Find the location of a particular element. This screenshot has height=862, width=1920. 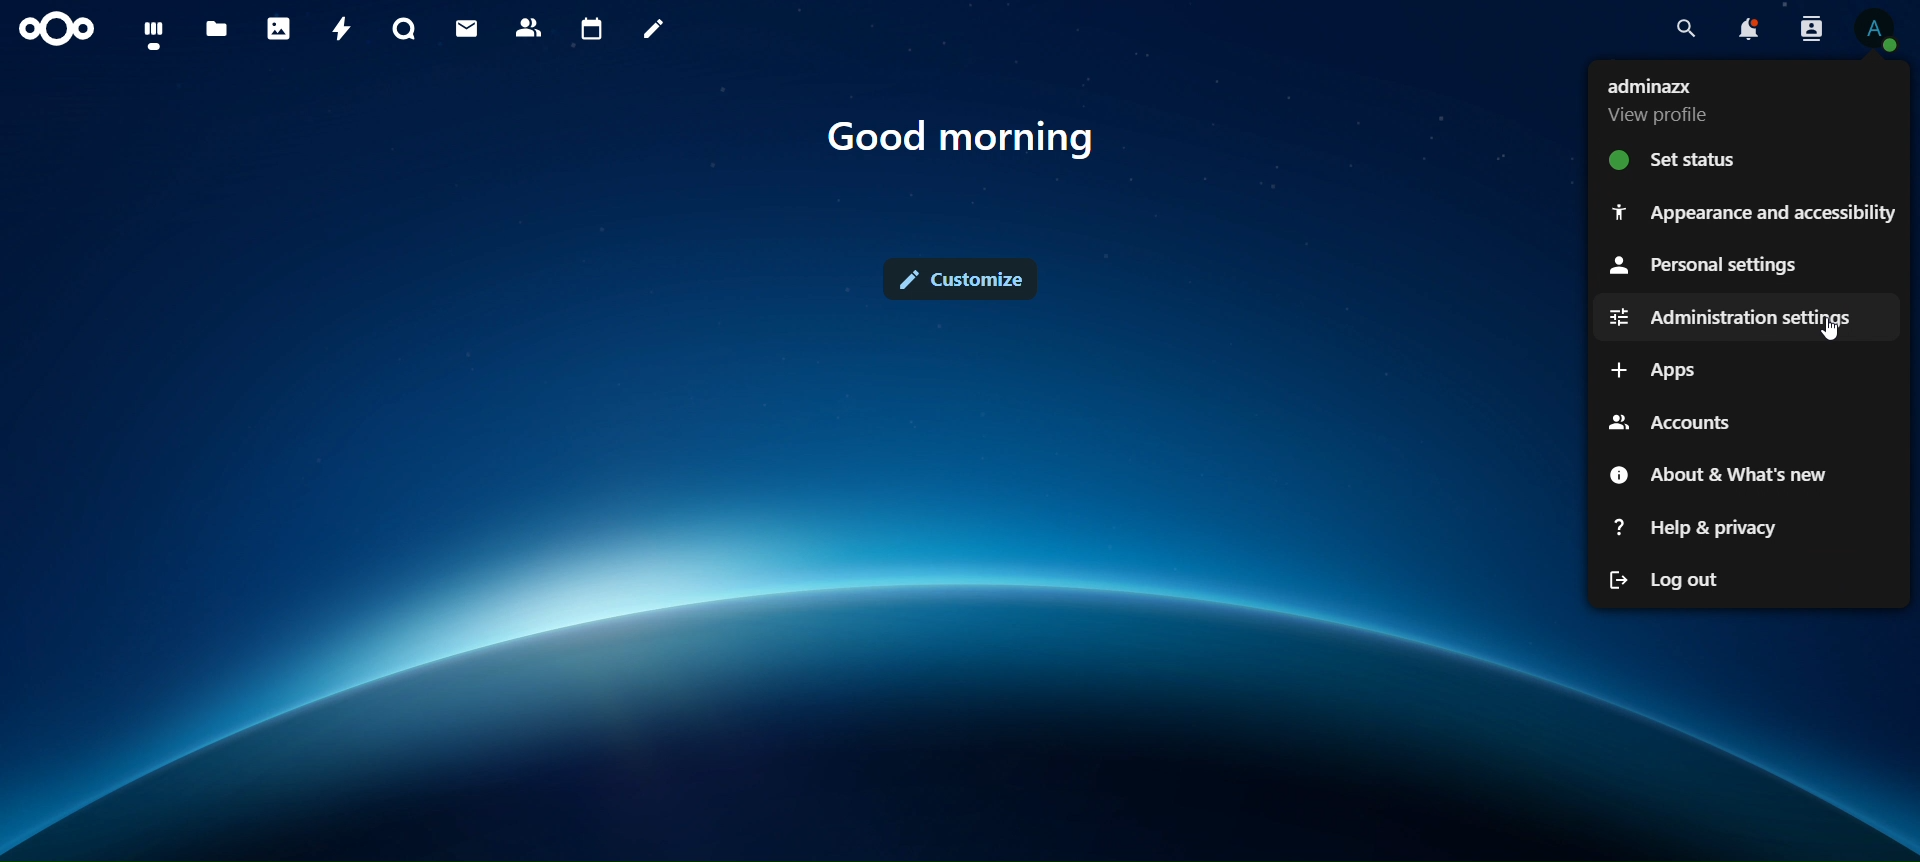

search contacts is located at coordinates (1805, 28).